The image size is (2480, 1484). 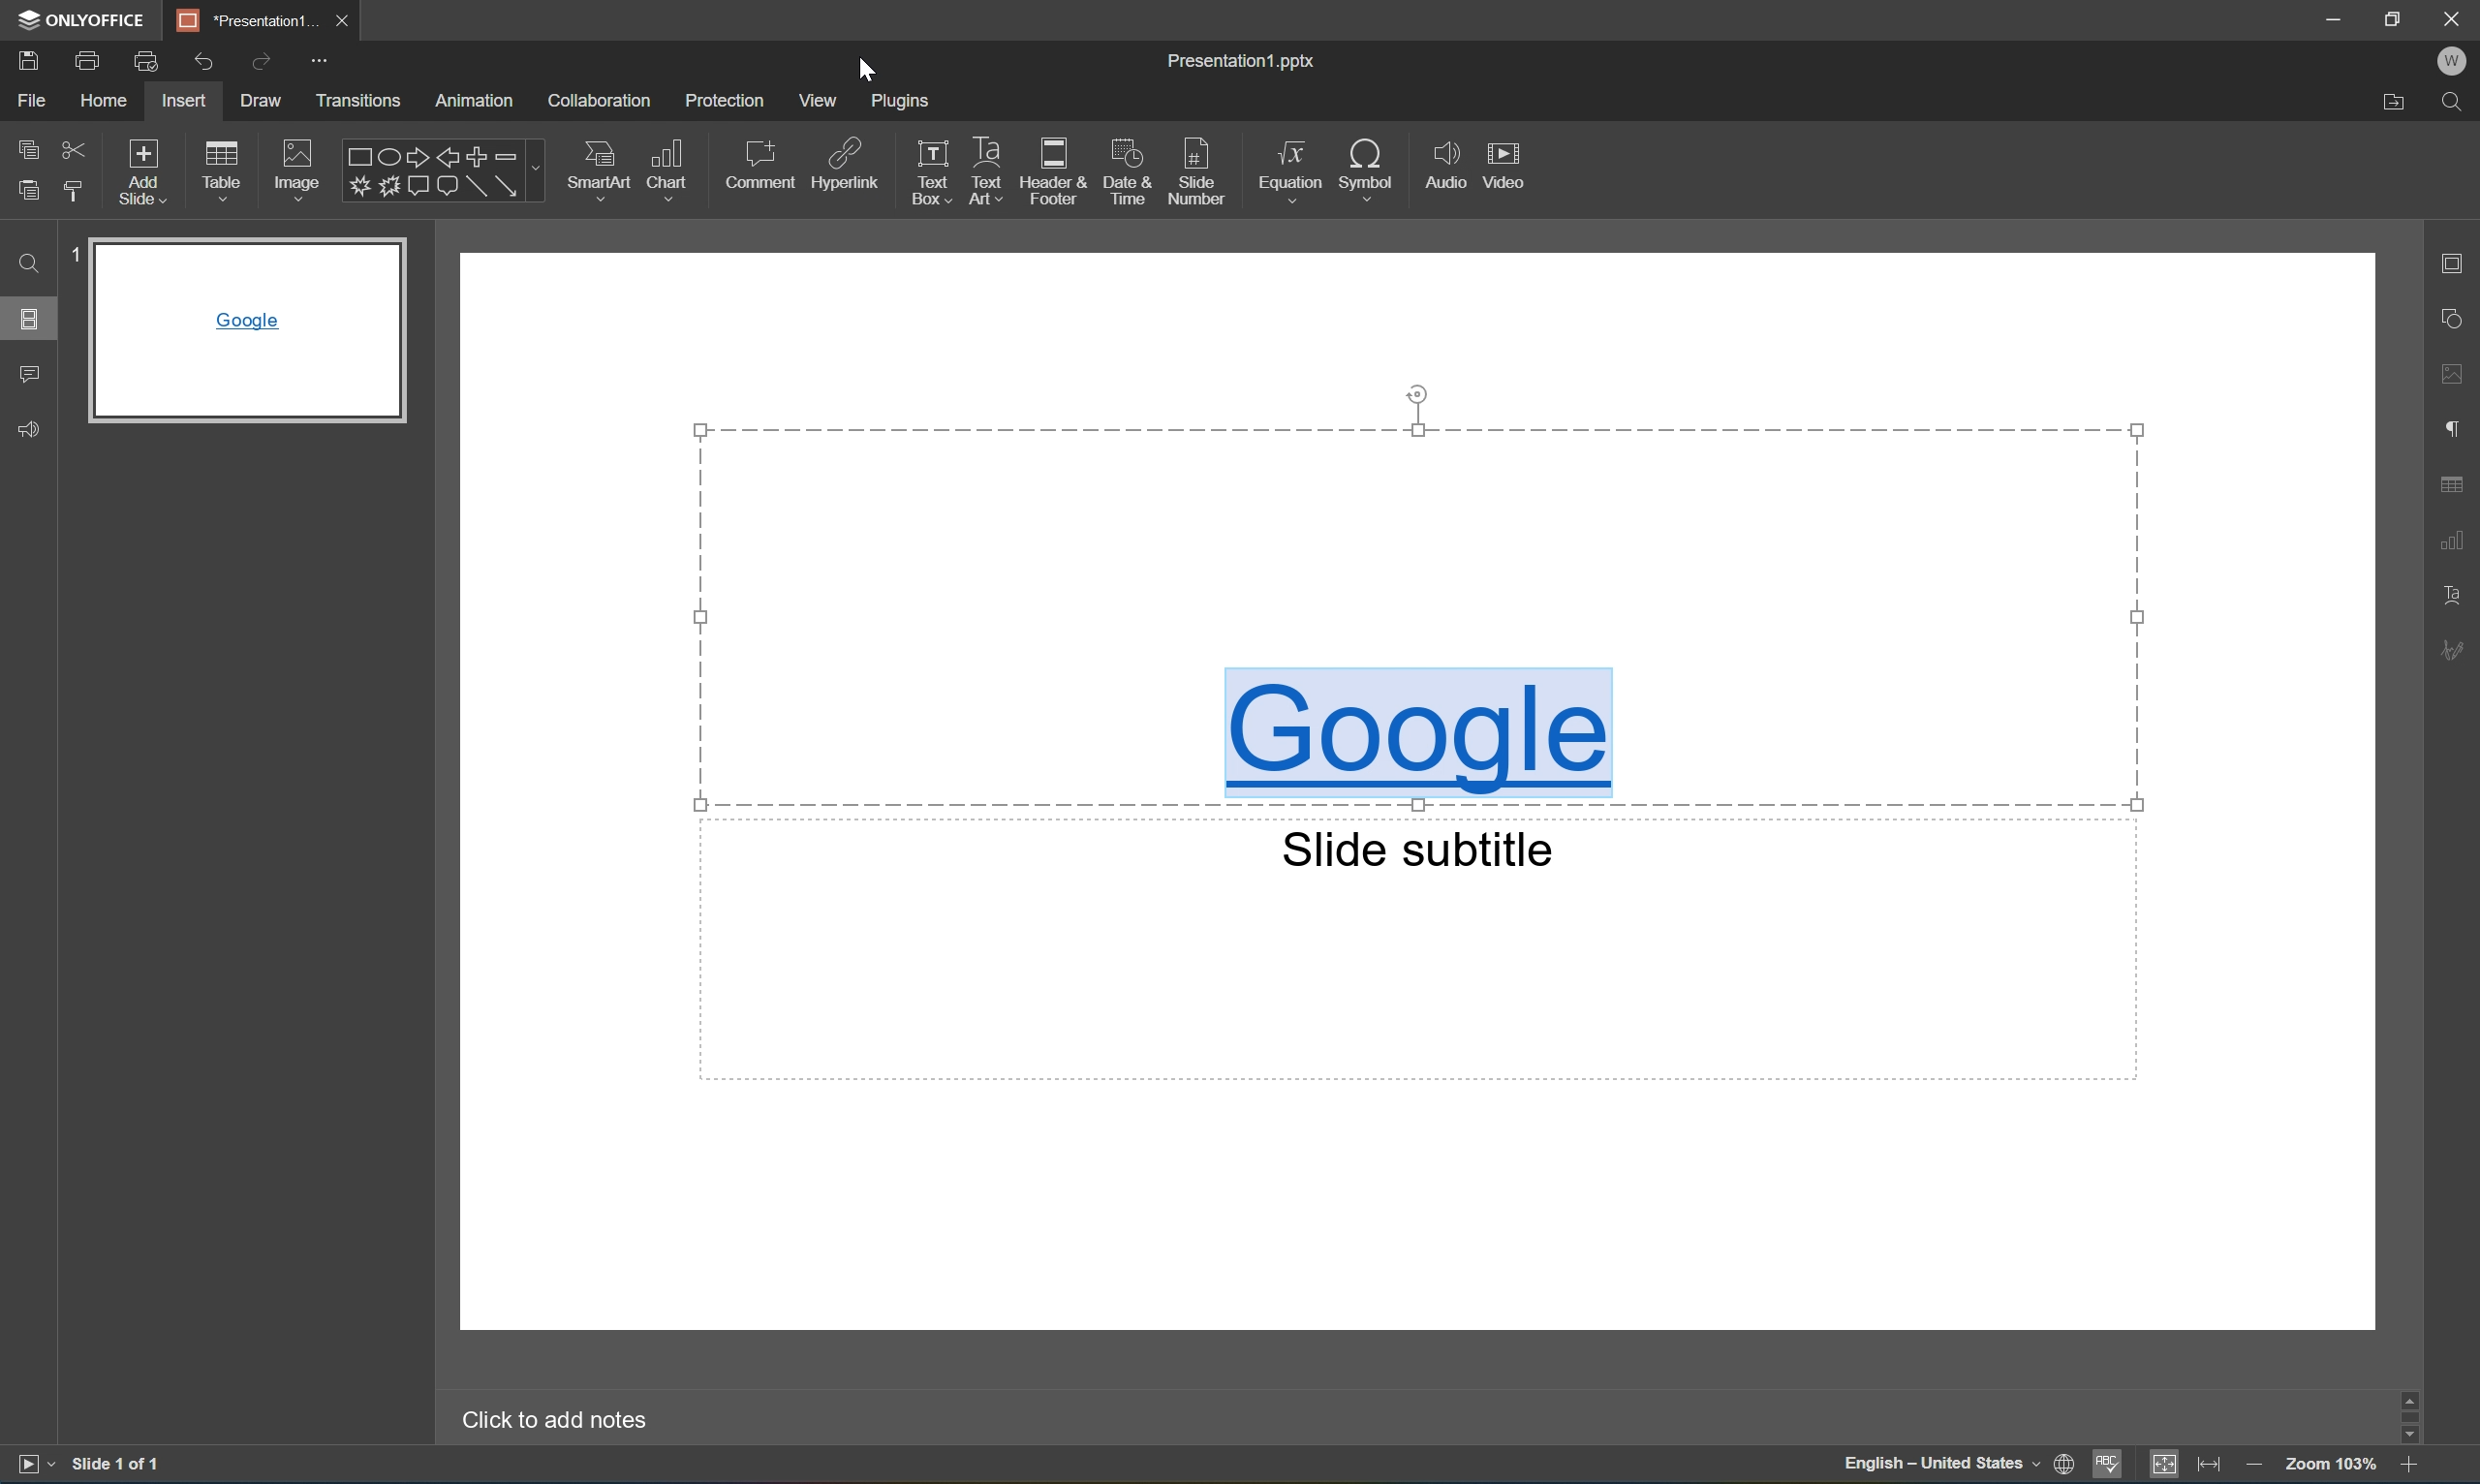 I want to click on Zoom out, so click(x=2259, y=1467).